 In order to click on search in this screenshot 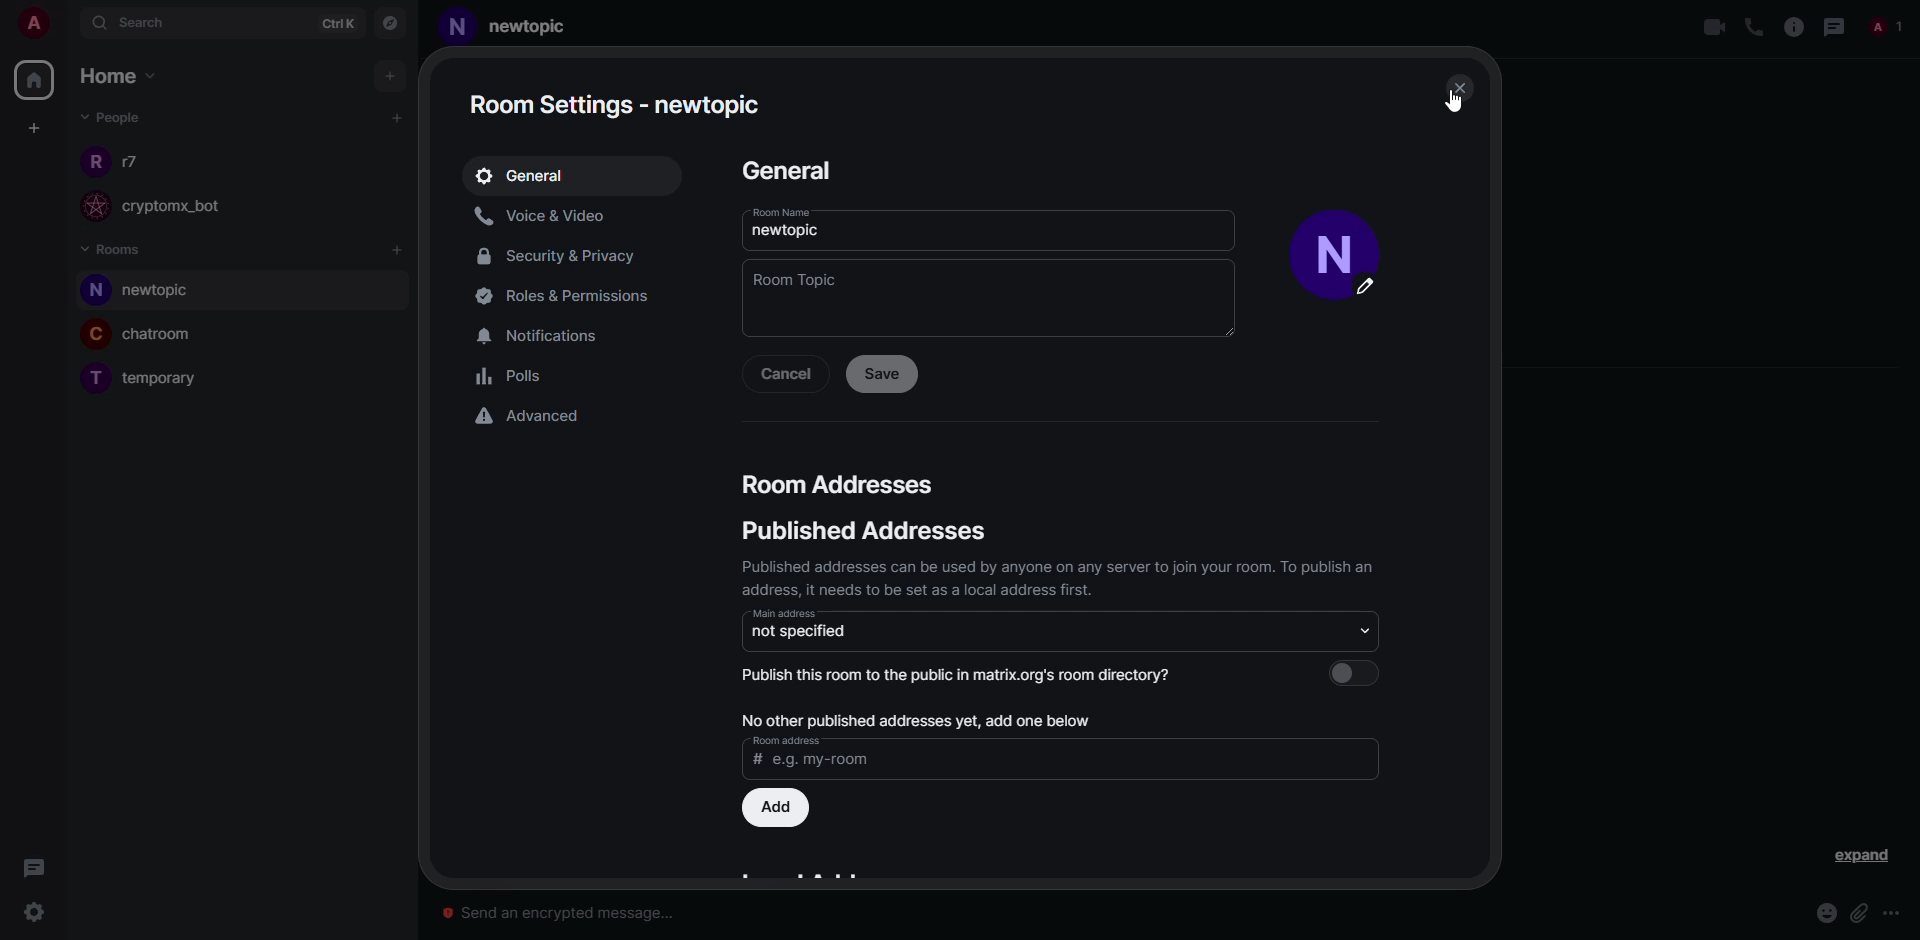, I will do `click(140, 24)`.